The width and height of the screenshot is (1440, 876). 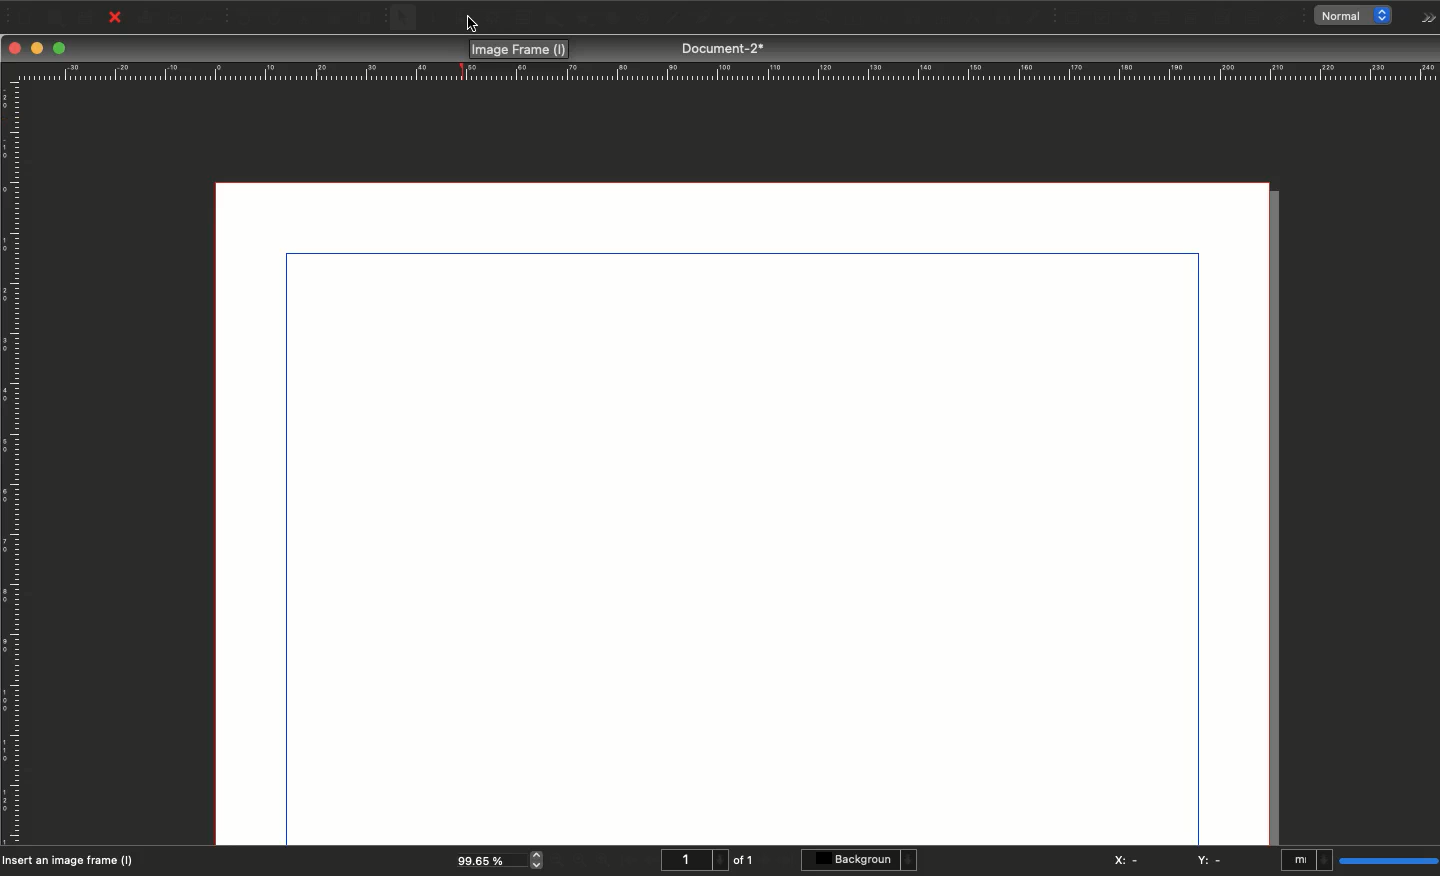 I want to click on normal, so click(x=1358, y=16).